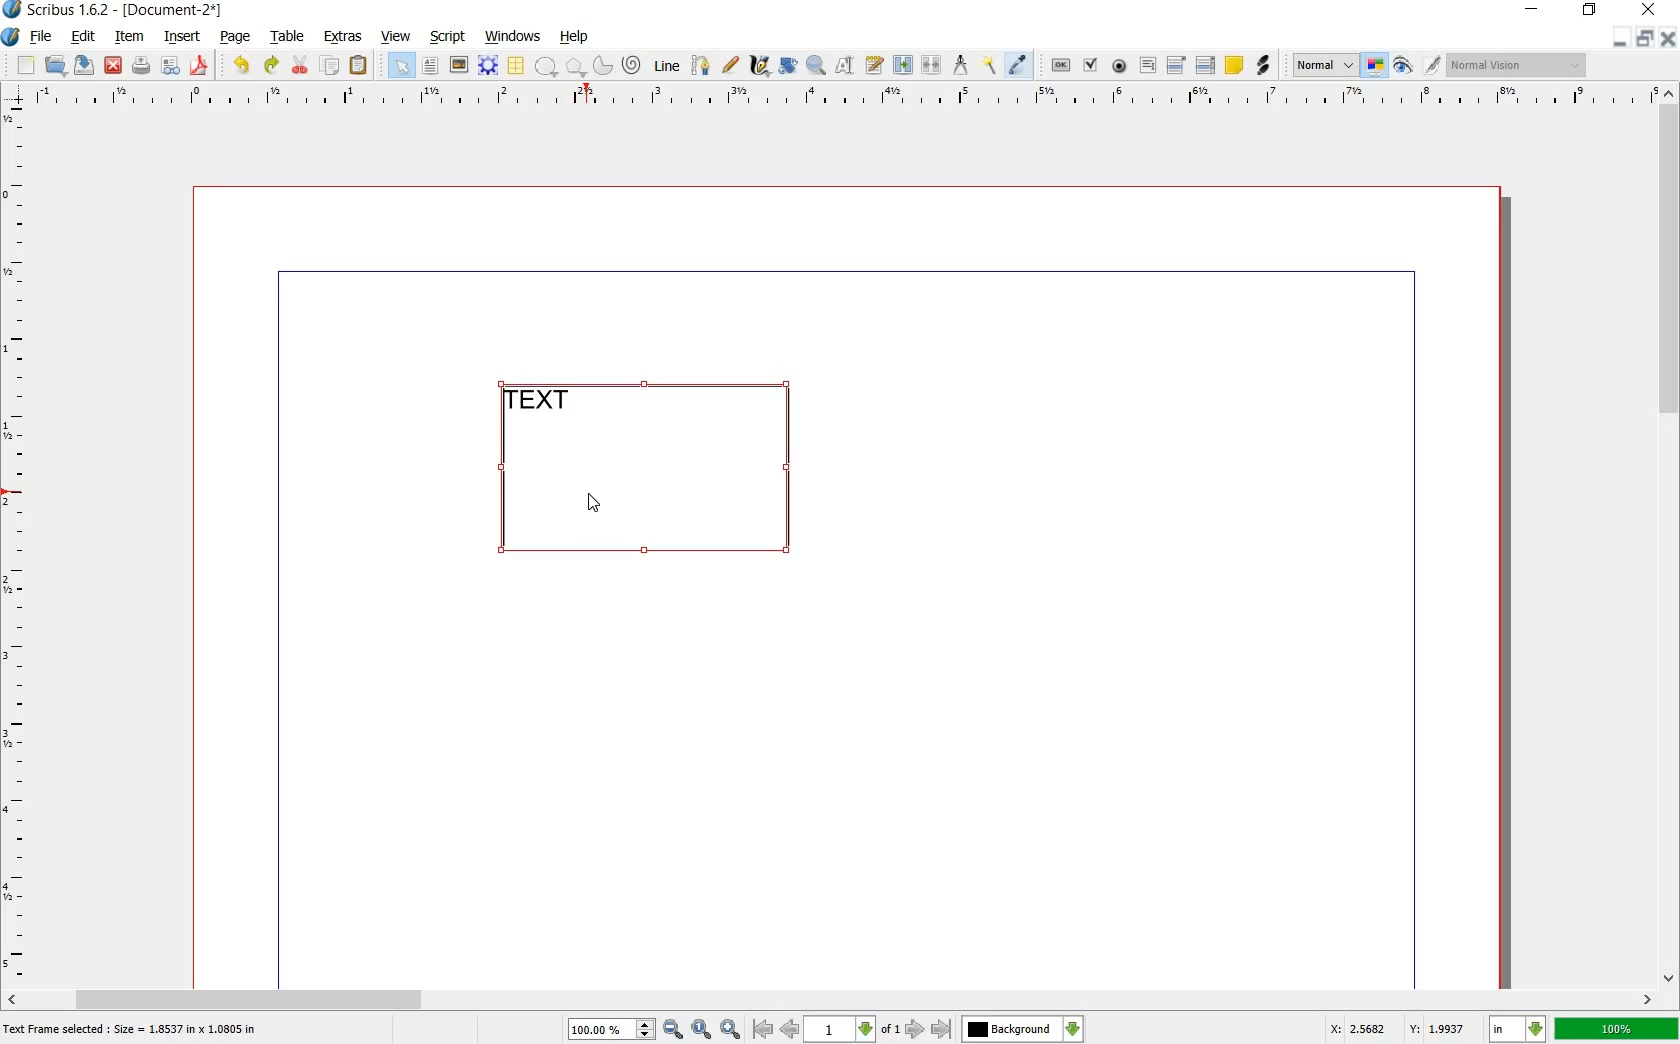 Image resolution: width=1680 pixels, height=1044 pixels. I want to click on pdf combo box, so click(1177, 64).